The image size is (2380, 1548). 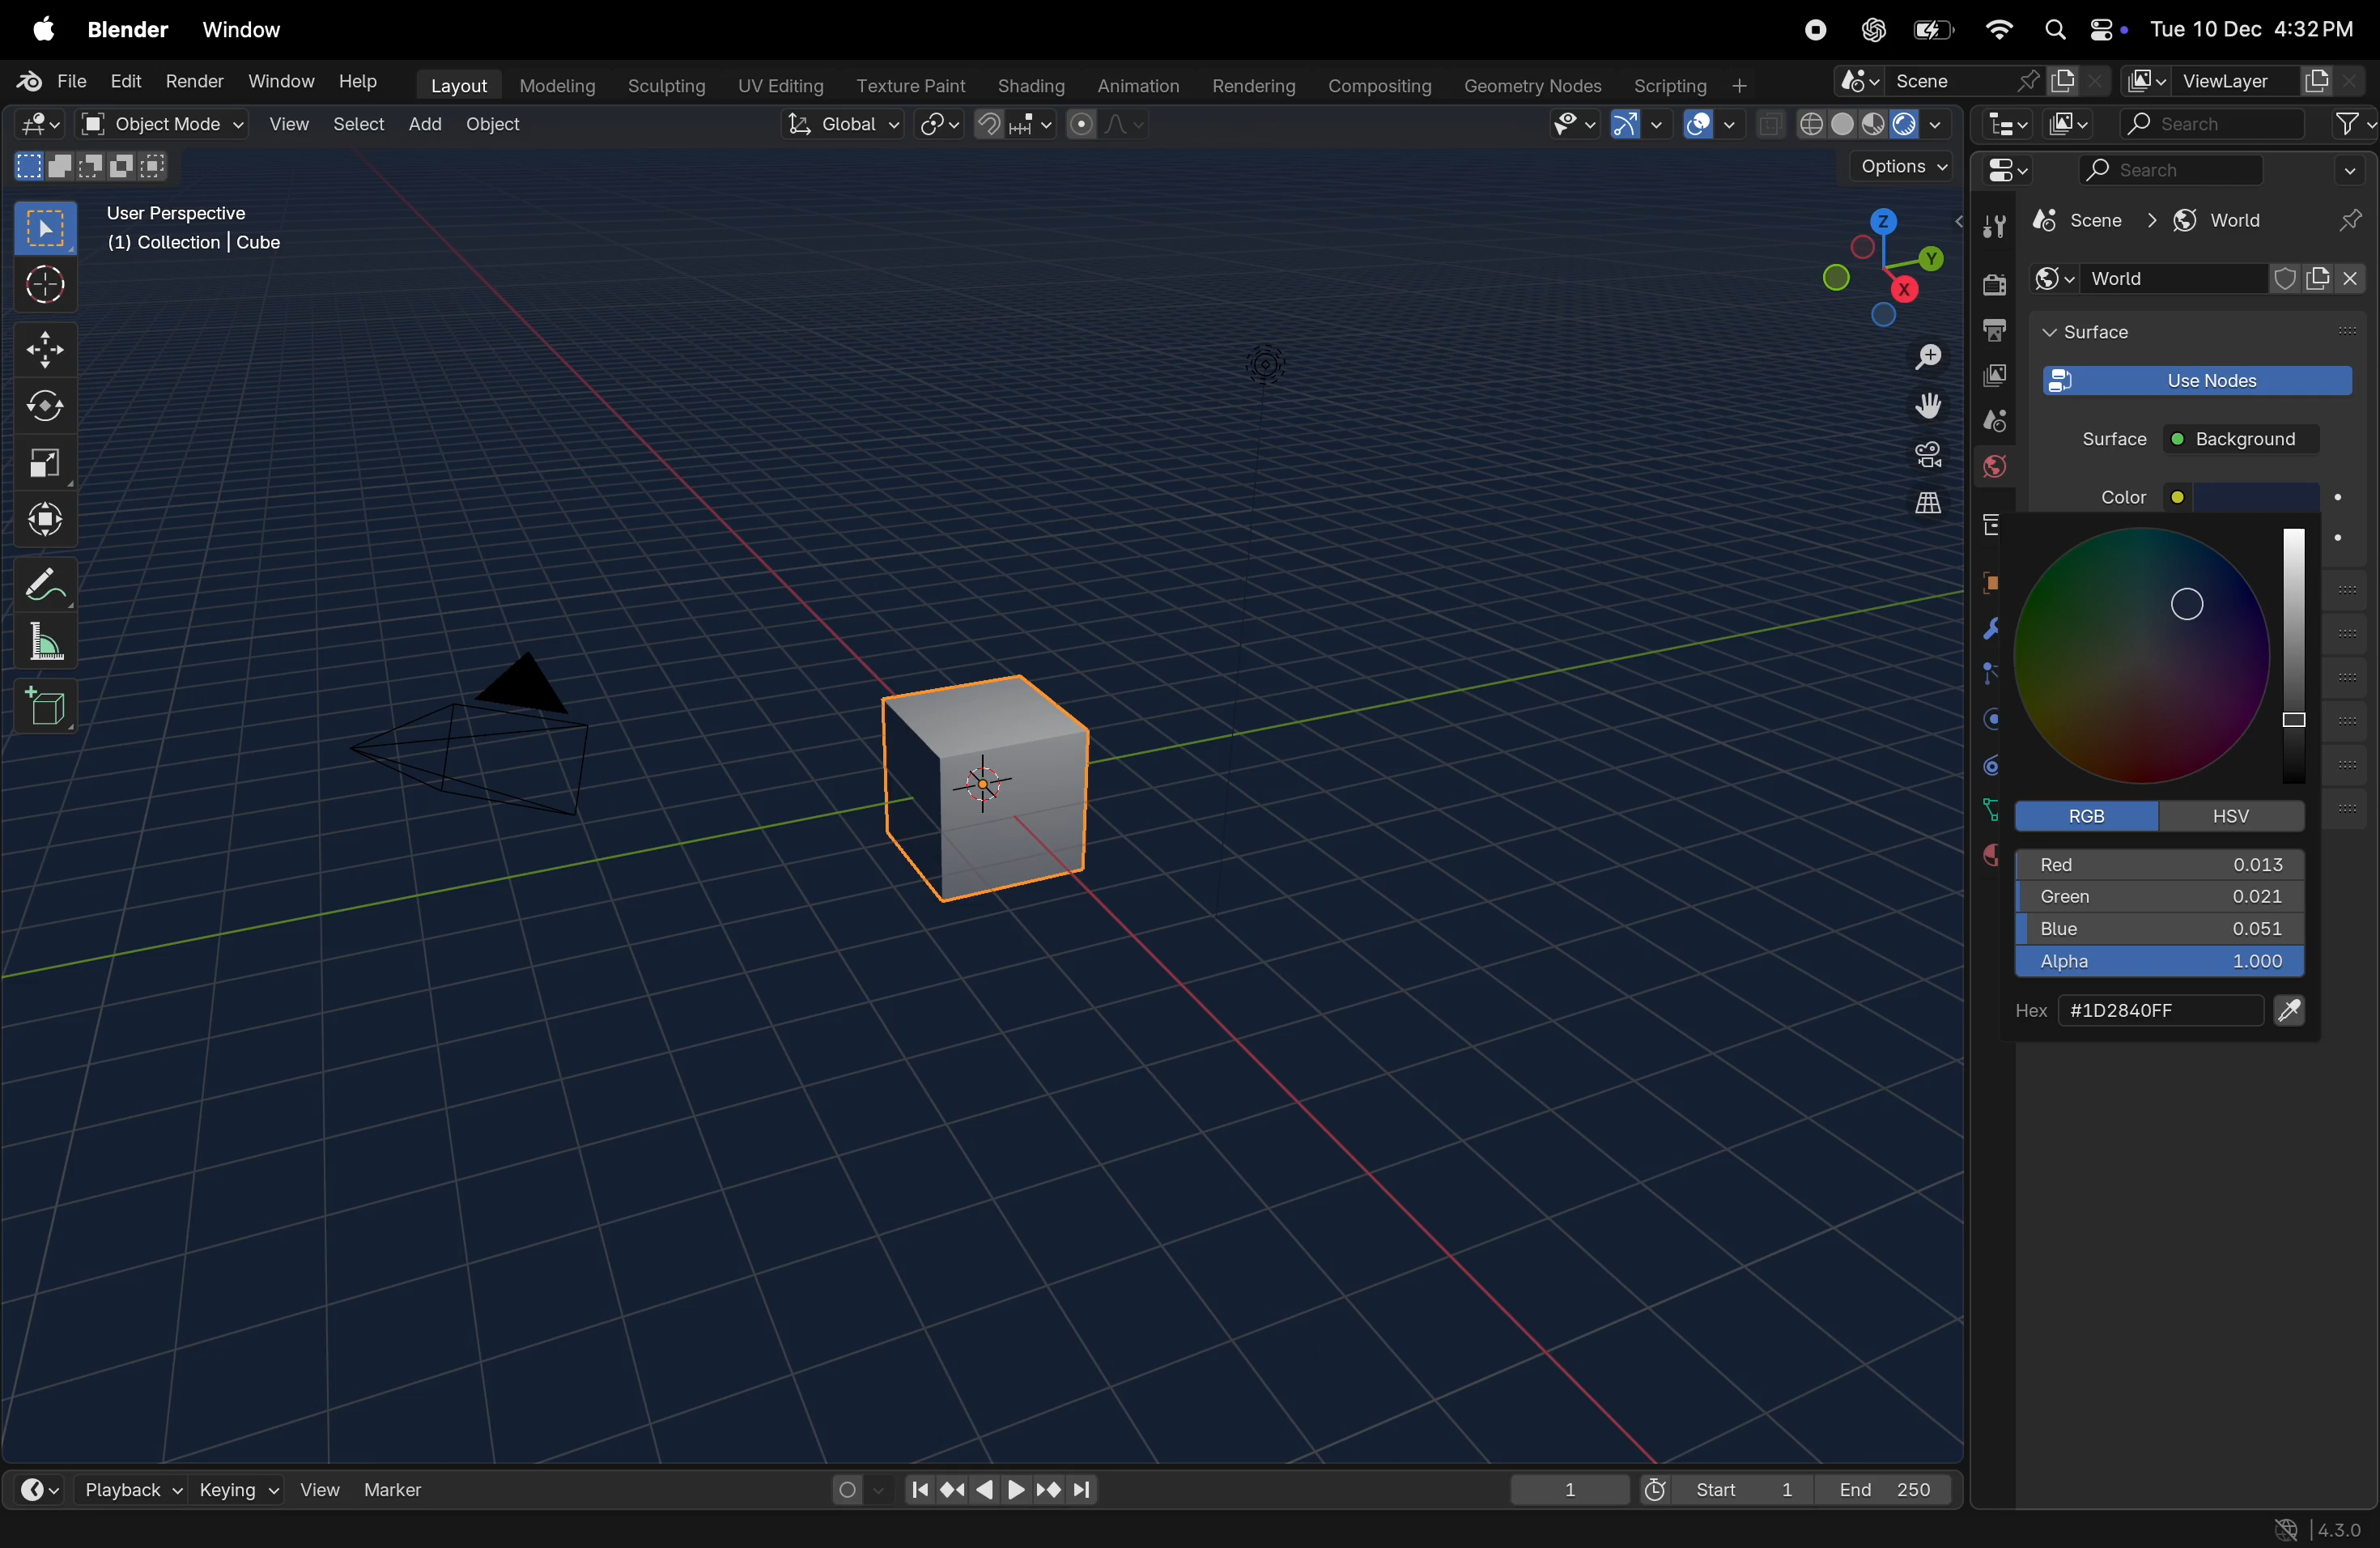 What do you see at coordinates (2242, 81) in the screenshot?
I see `View layer` at bounding box center [2242, 81].